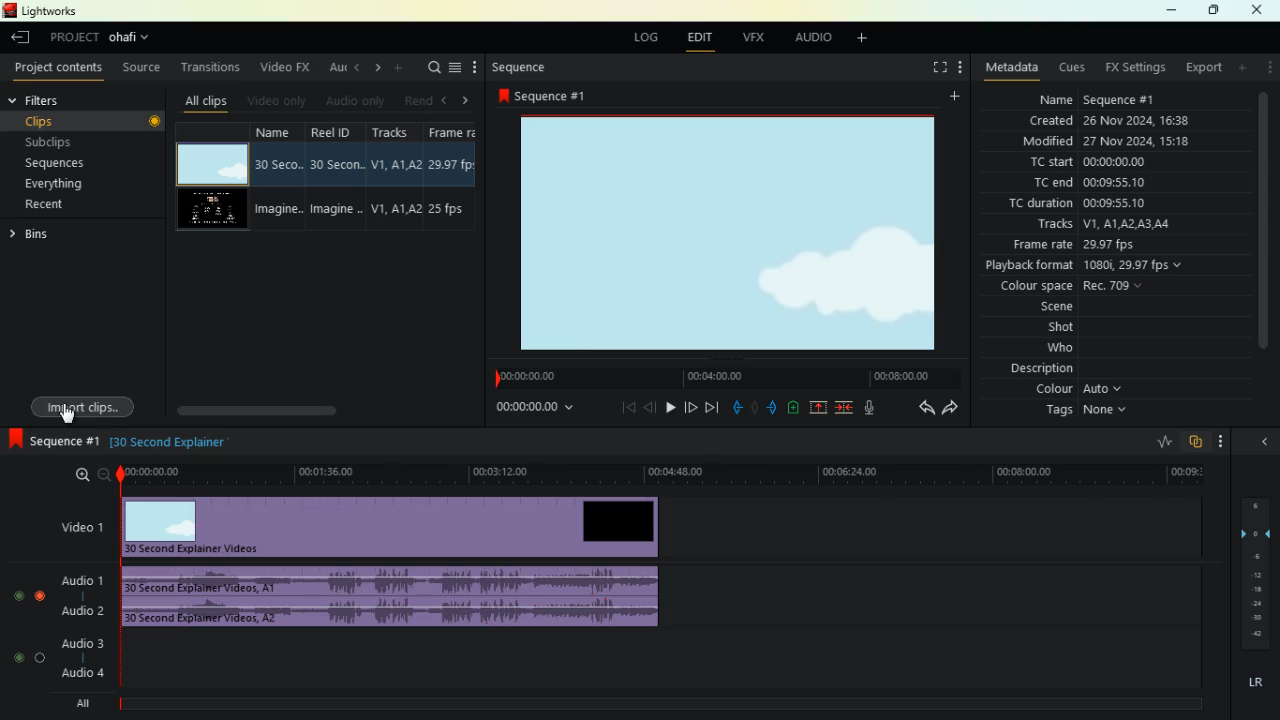 This screenshot has width=1280, height=720. Describe the element at coordinates (758, 37) in the screenshot. I see `vfx` at that location.